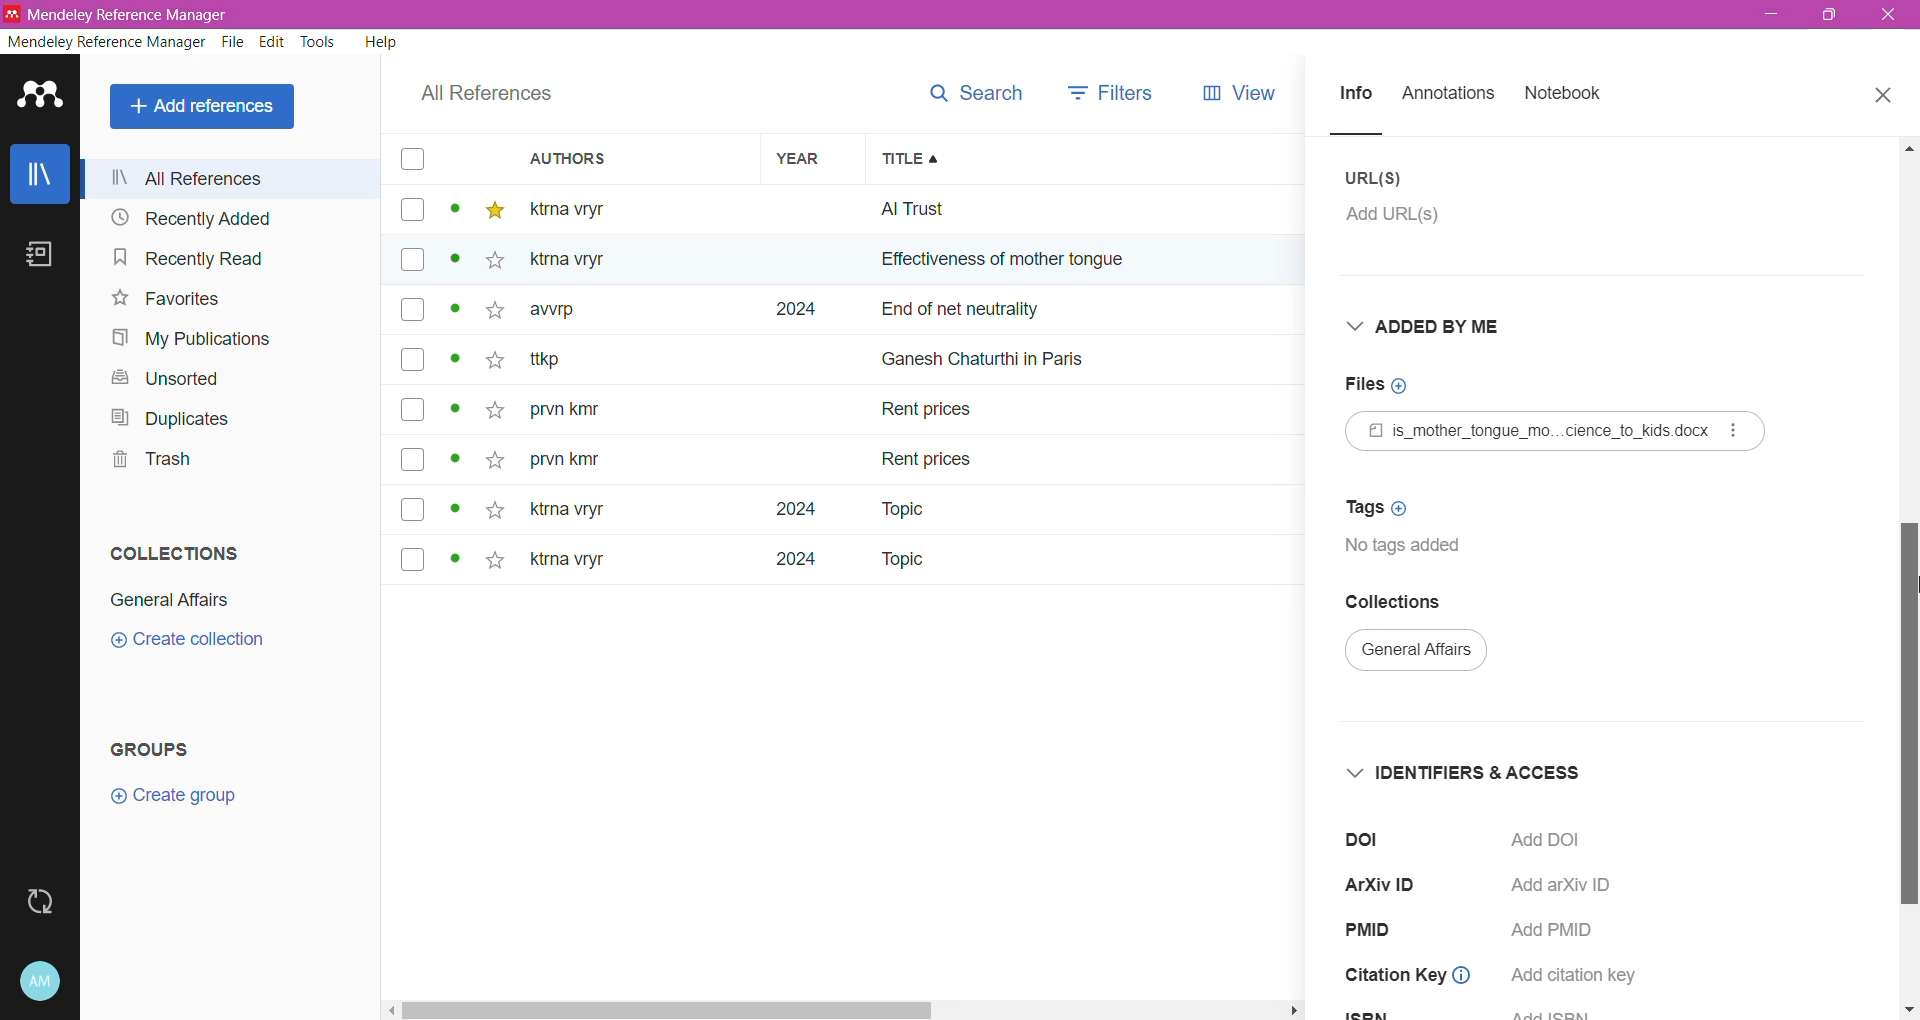  What do you see at coordinates (889, 509) in the screenshot?
I see `Topic` at bounding box center [889, 509].